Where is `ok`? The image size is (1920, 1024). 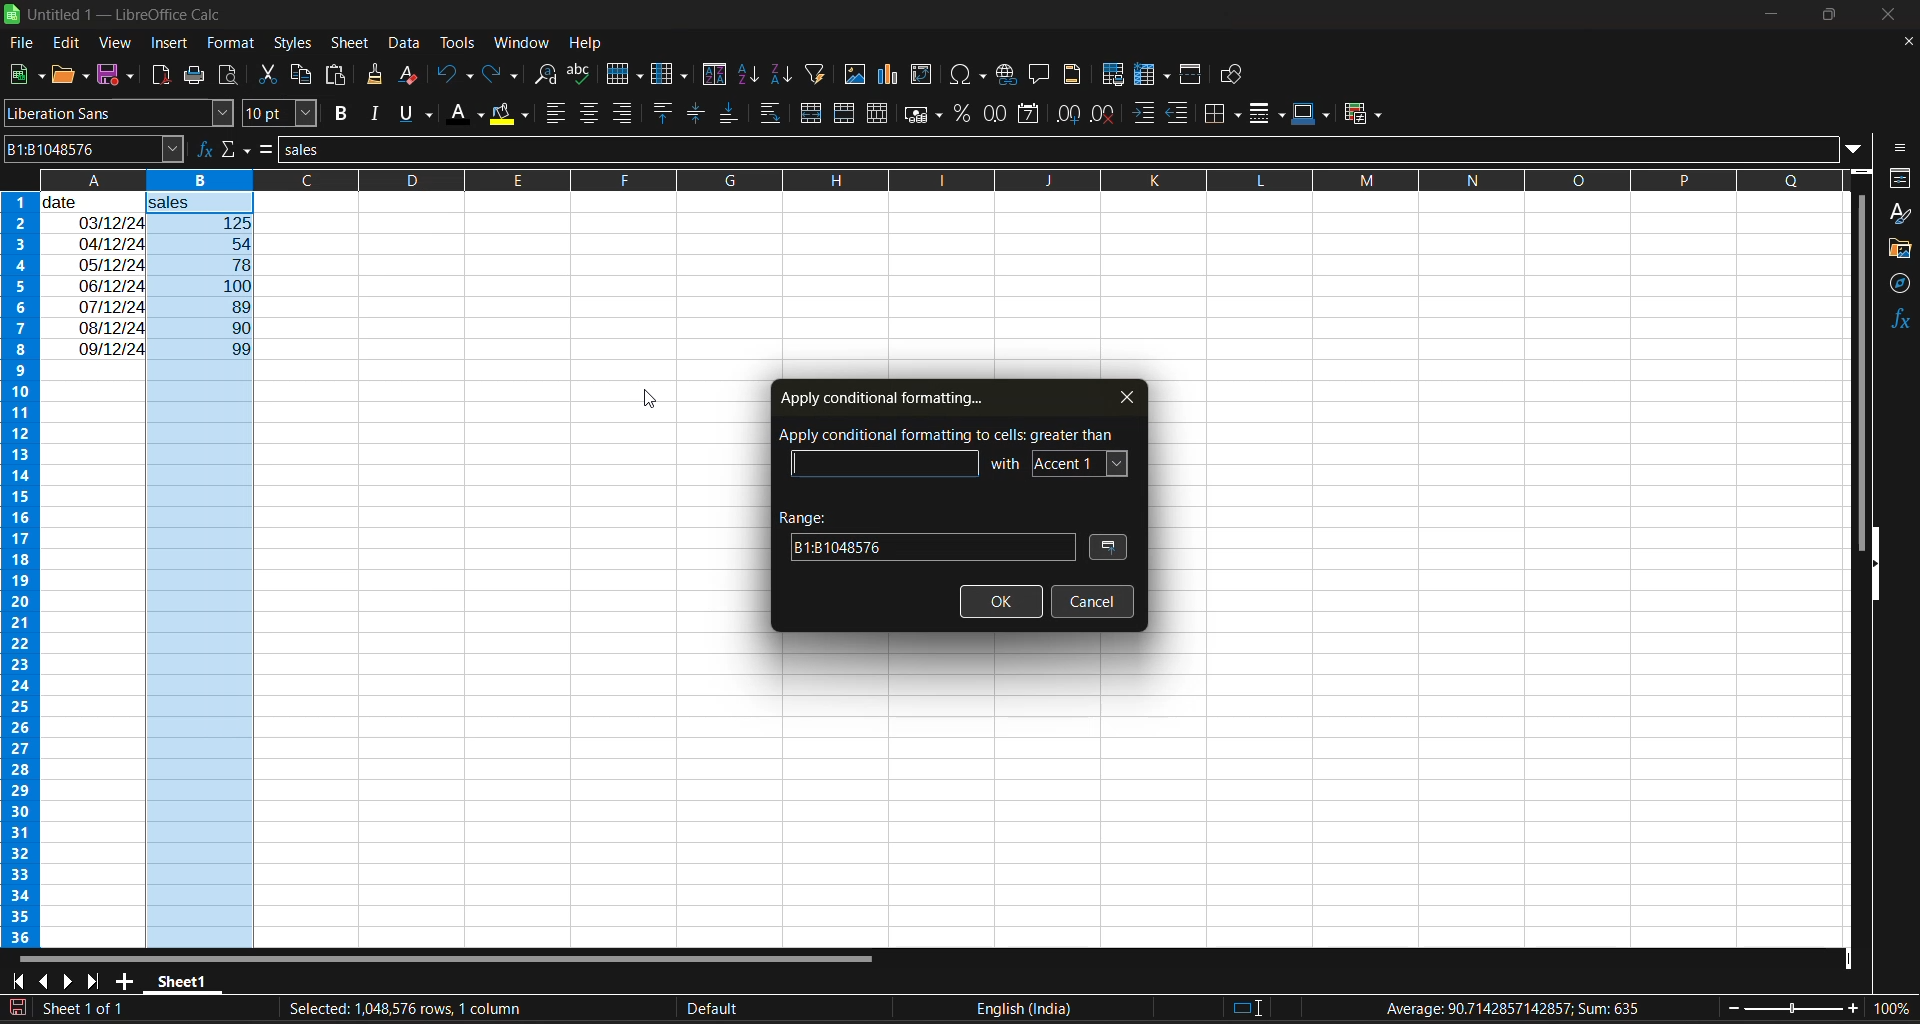
ok is located at coordinates (1002, 603).